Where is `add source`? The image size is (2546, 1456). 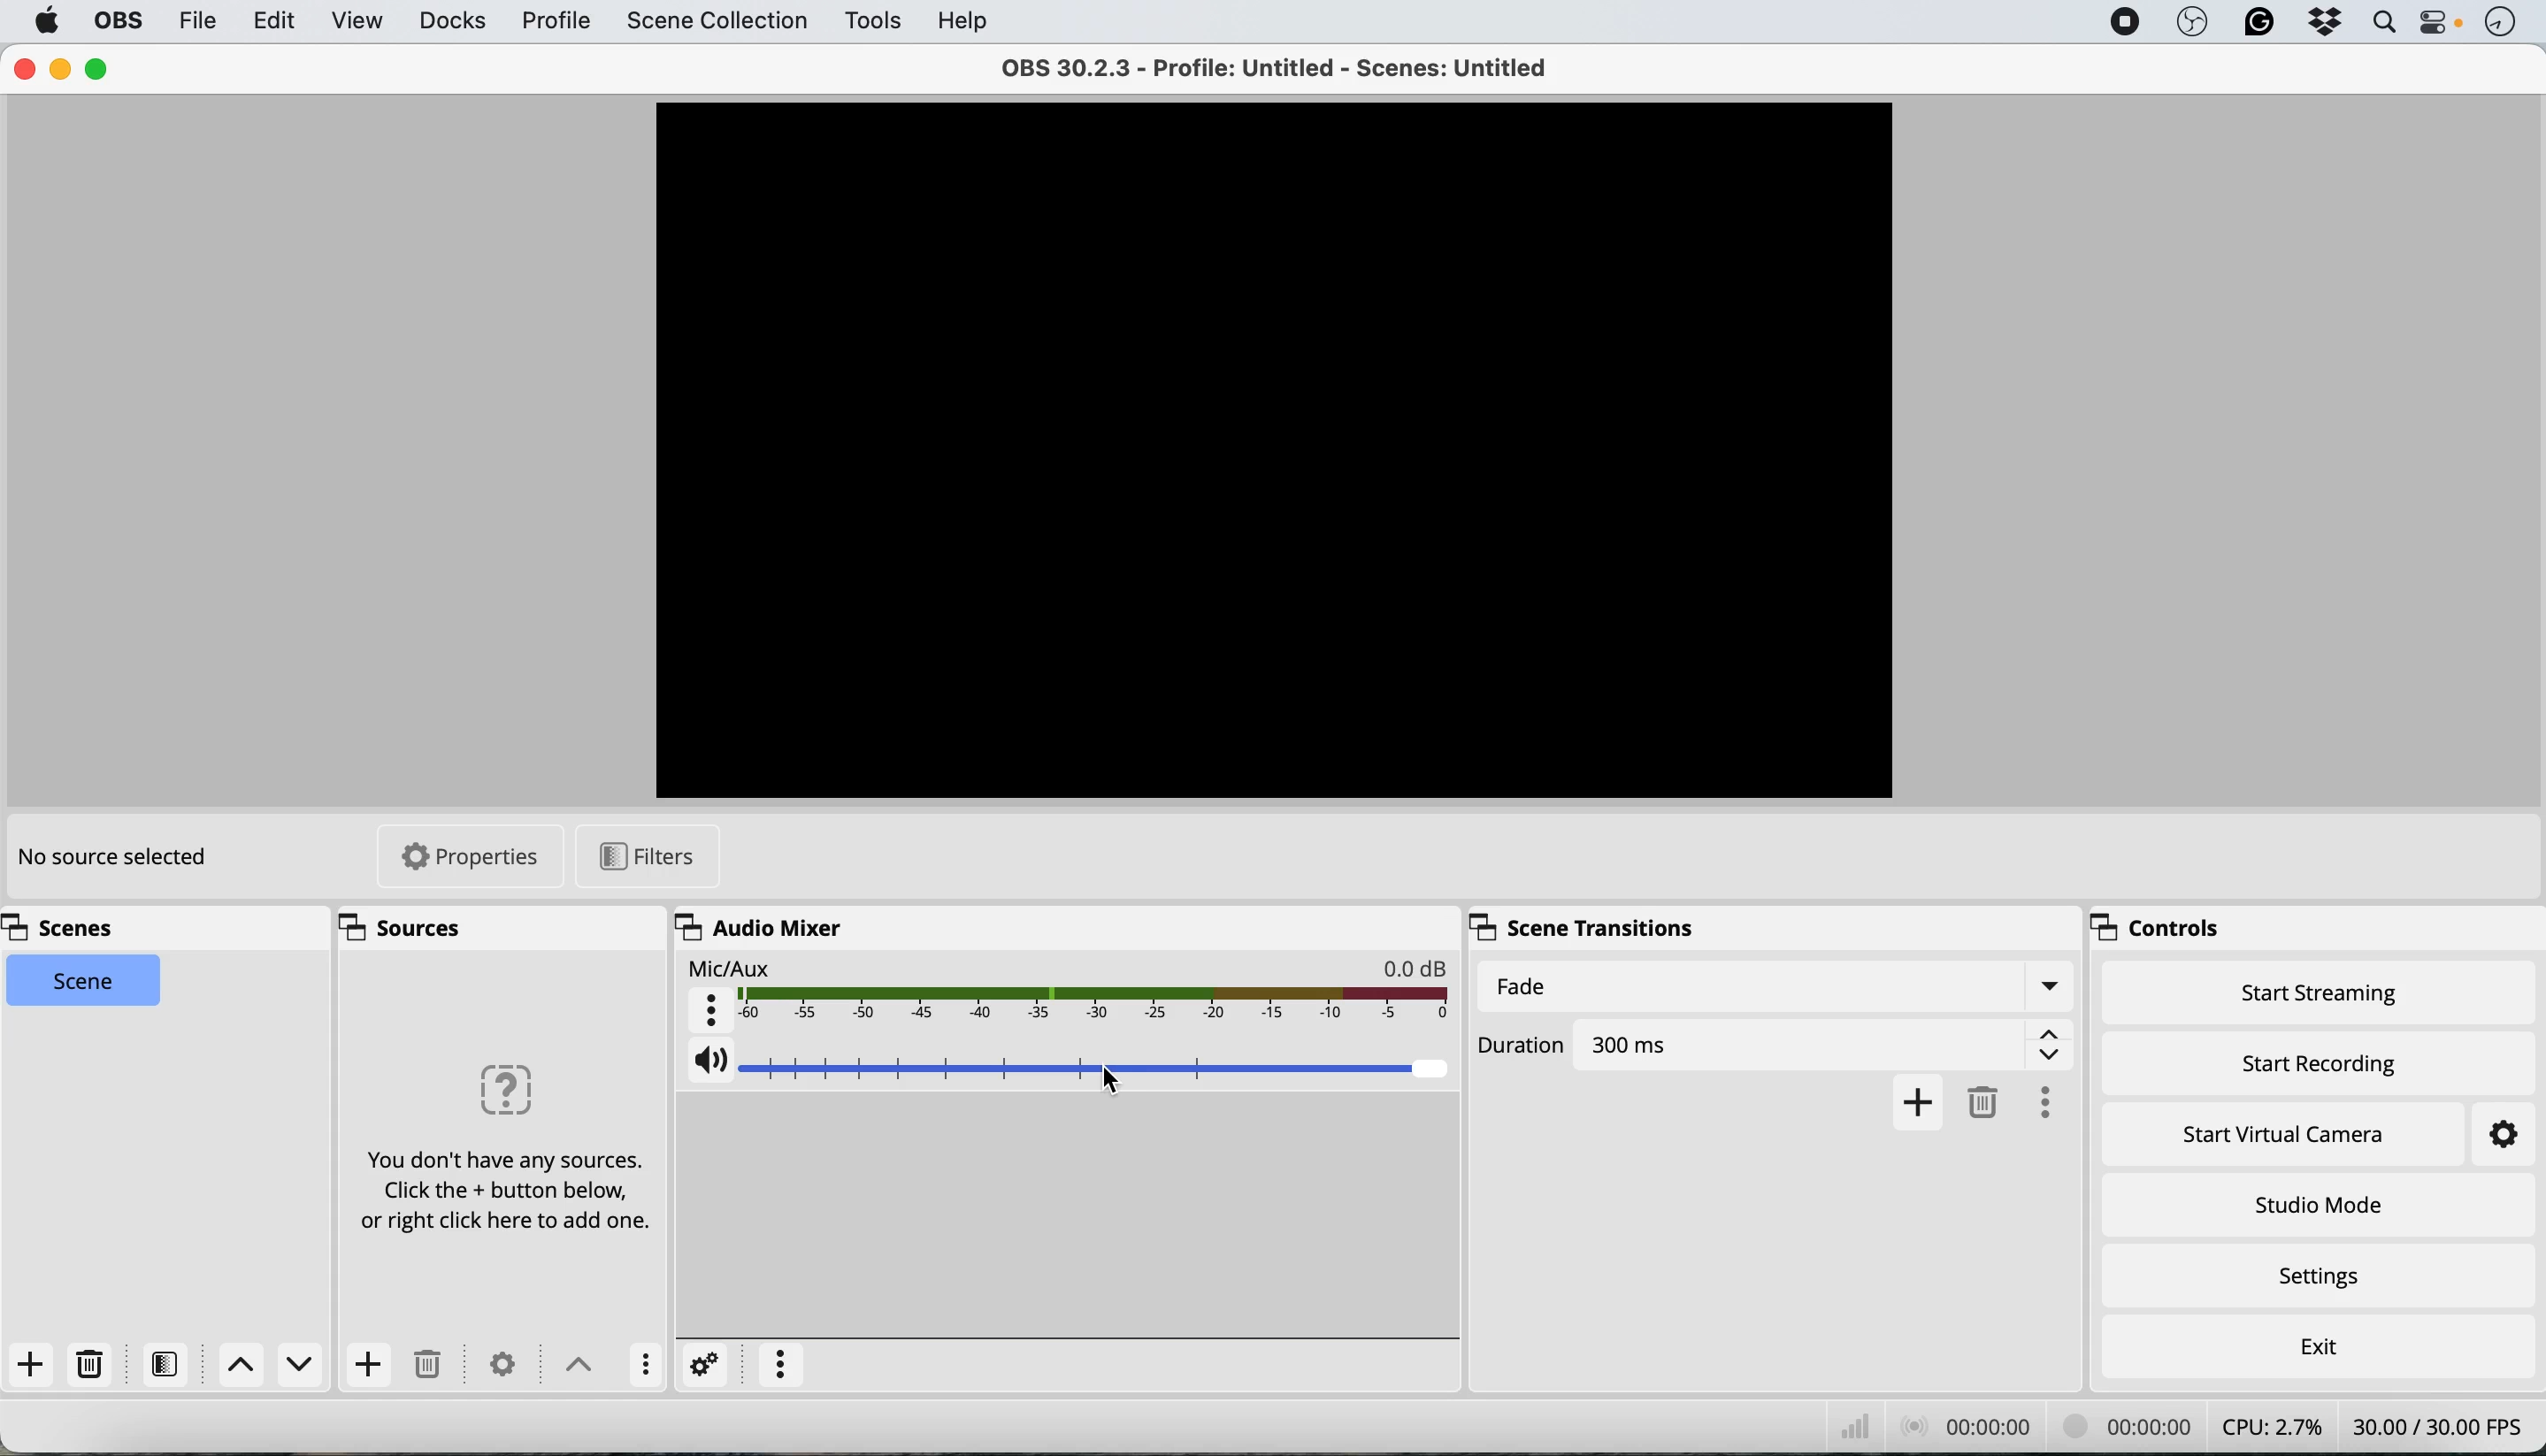
add source is located at coordinates (369, 1367).